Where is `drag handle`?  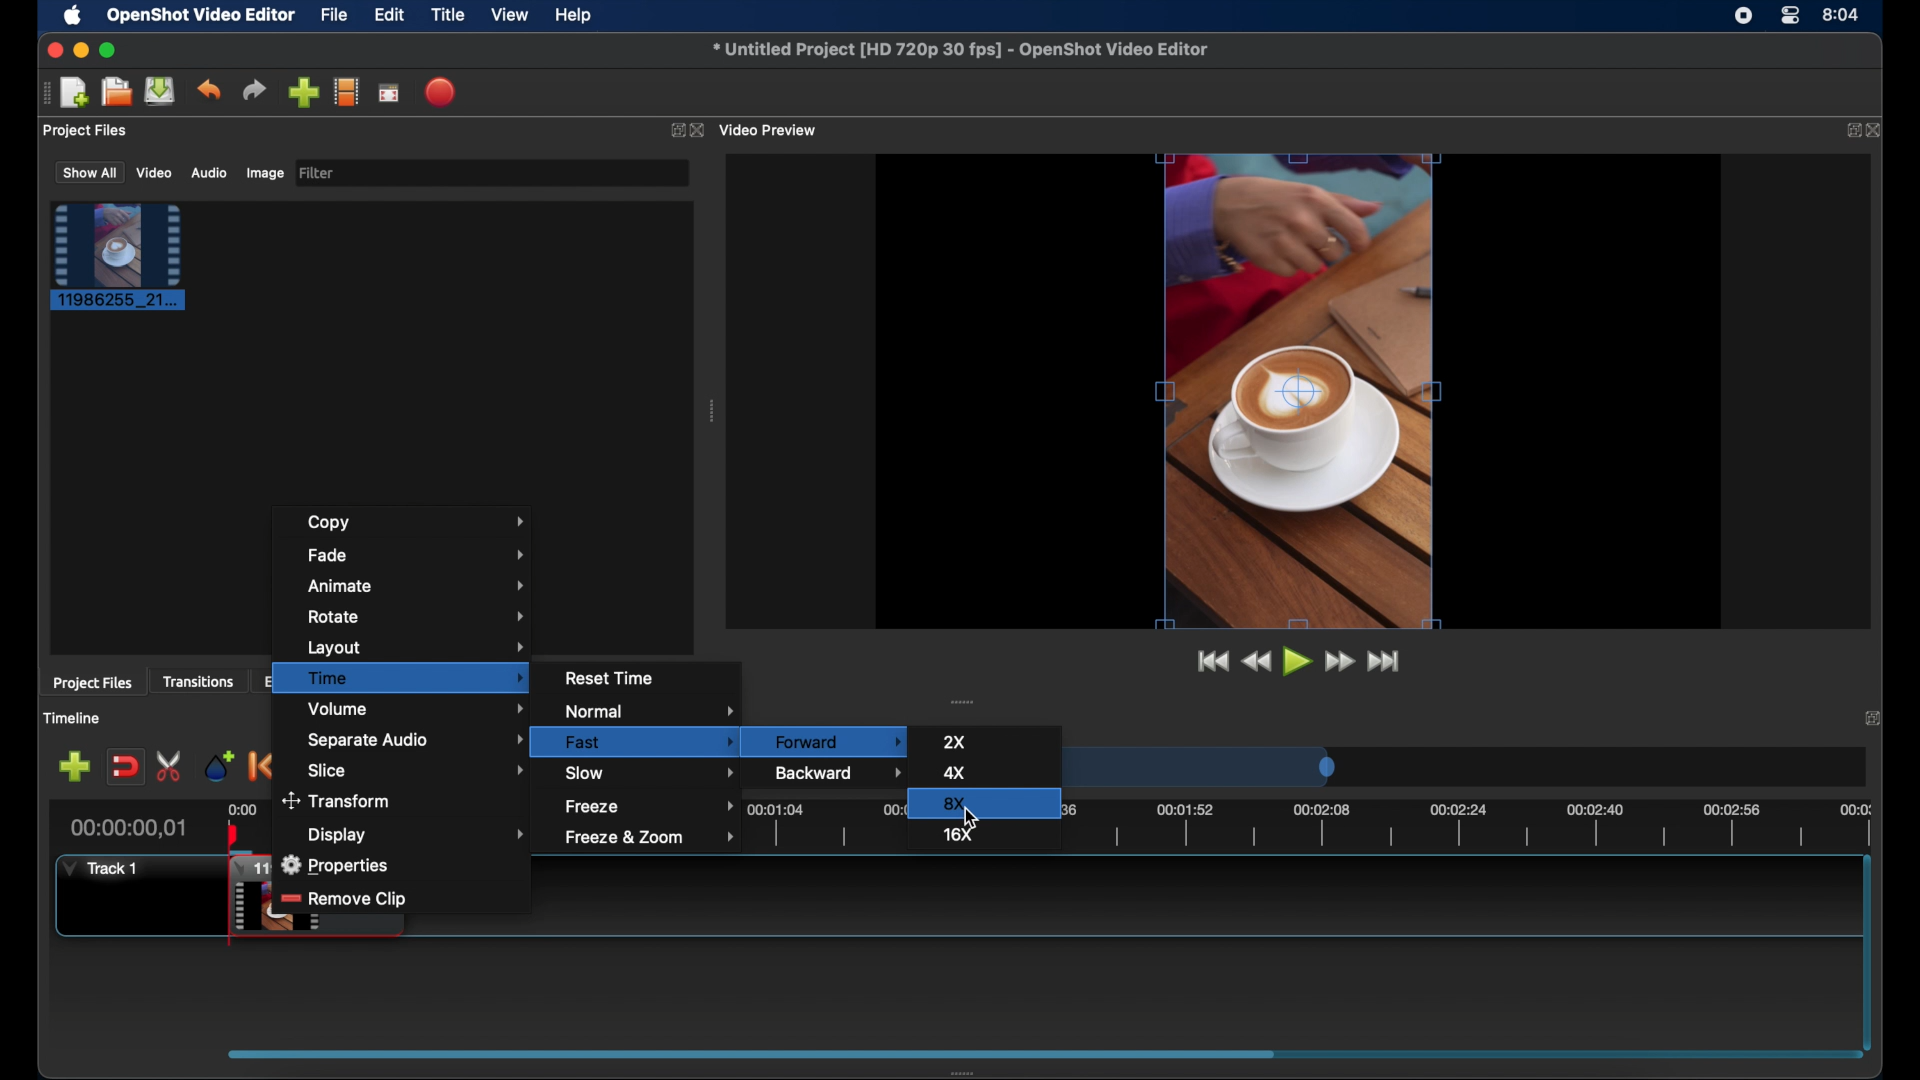 drag handle is located at coordinates (42, 94).